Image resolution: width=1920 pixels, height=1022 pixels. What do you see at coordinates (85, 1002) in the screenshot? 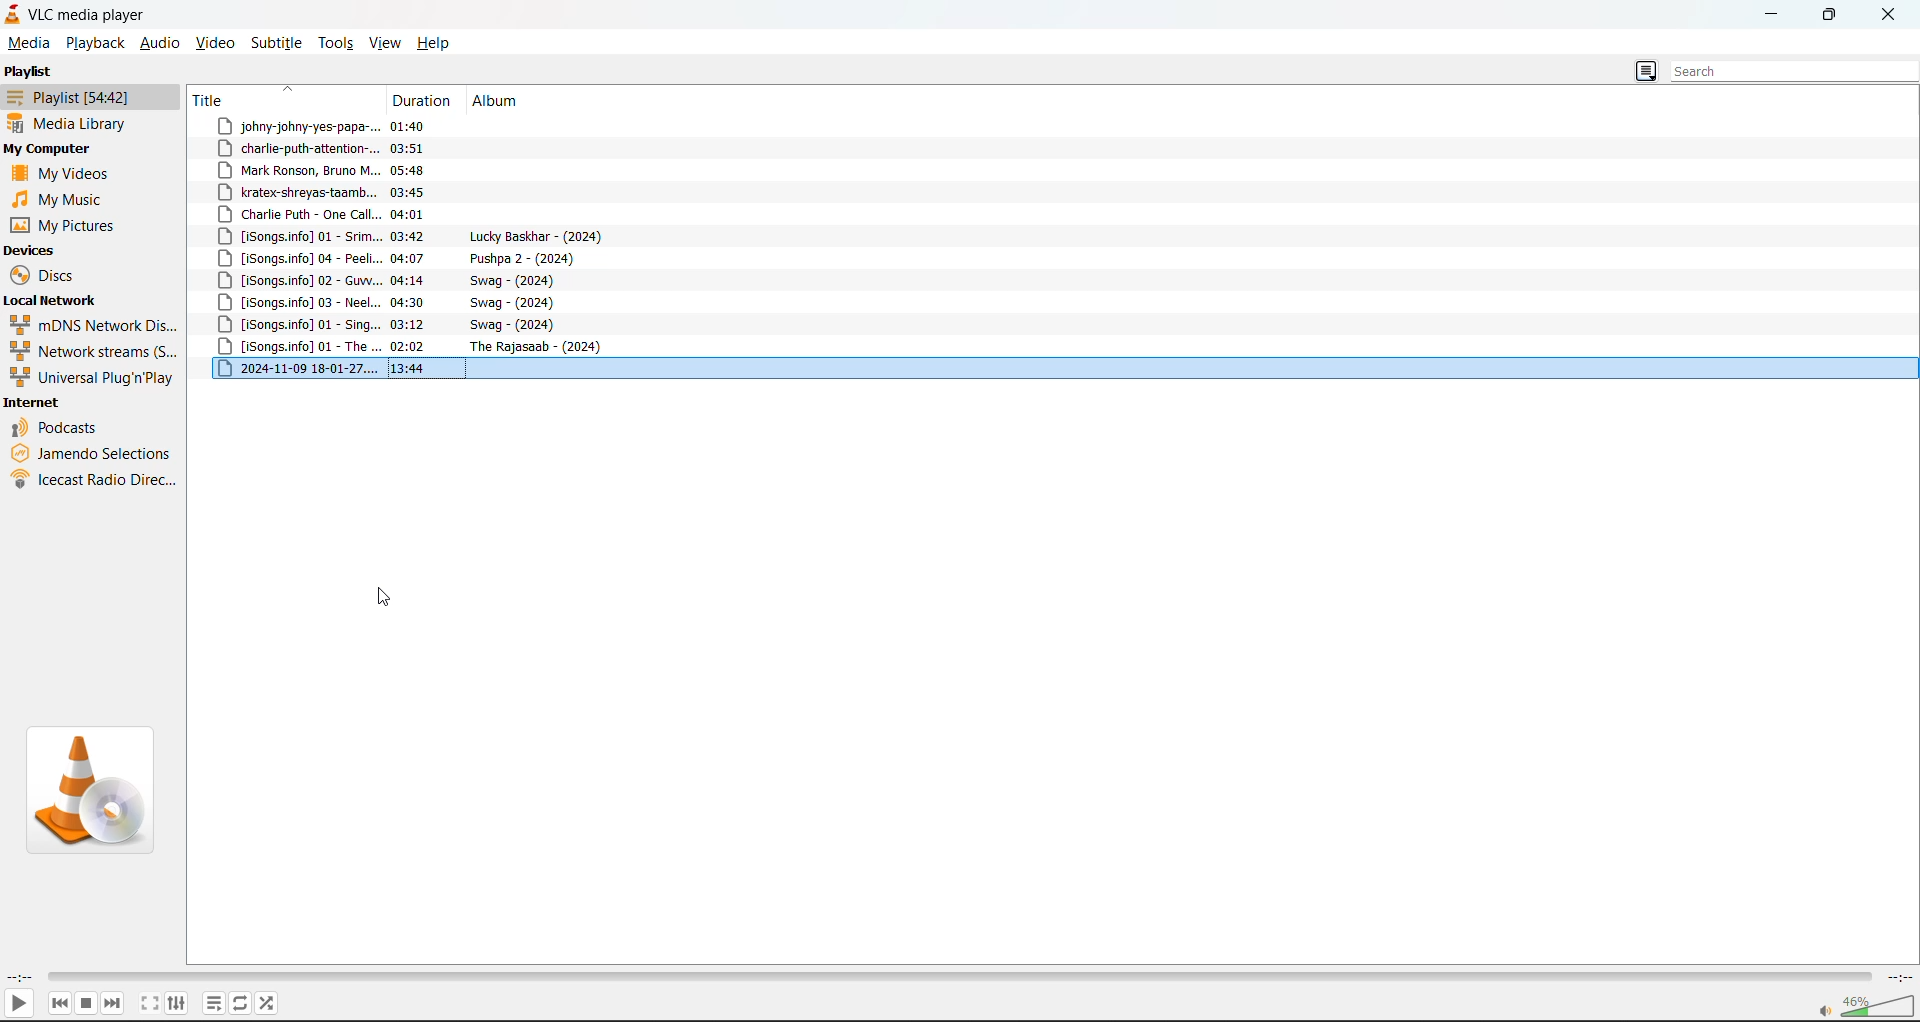
I see `stop` at bounding box center [85, 1002].